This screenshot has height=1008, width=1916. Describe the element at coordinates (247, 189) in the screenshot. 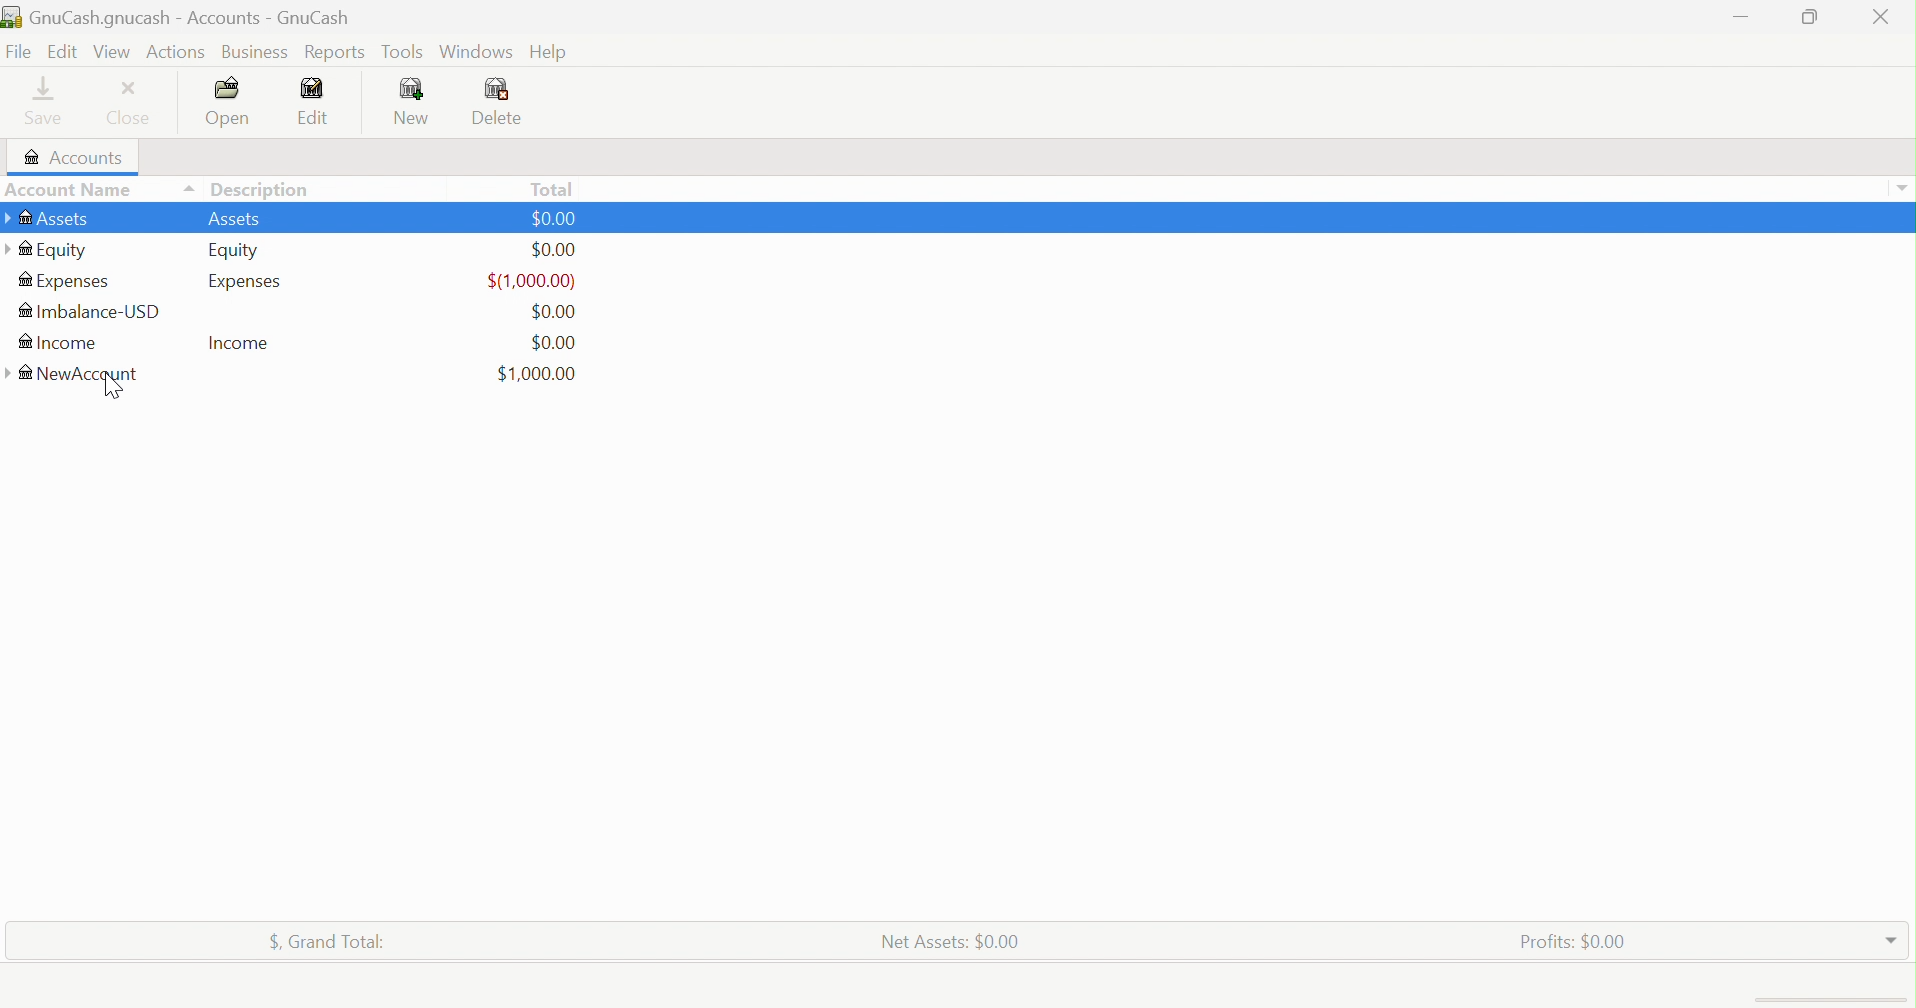

I see `Description` at that location.